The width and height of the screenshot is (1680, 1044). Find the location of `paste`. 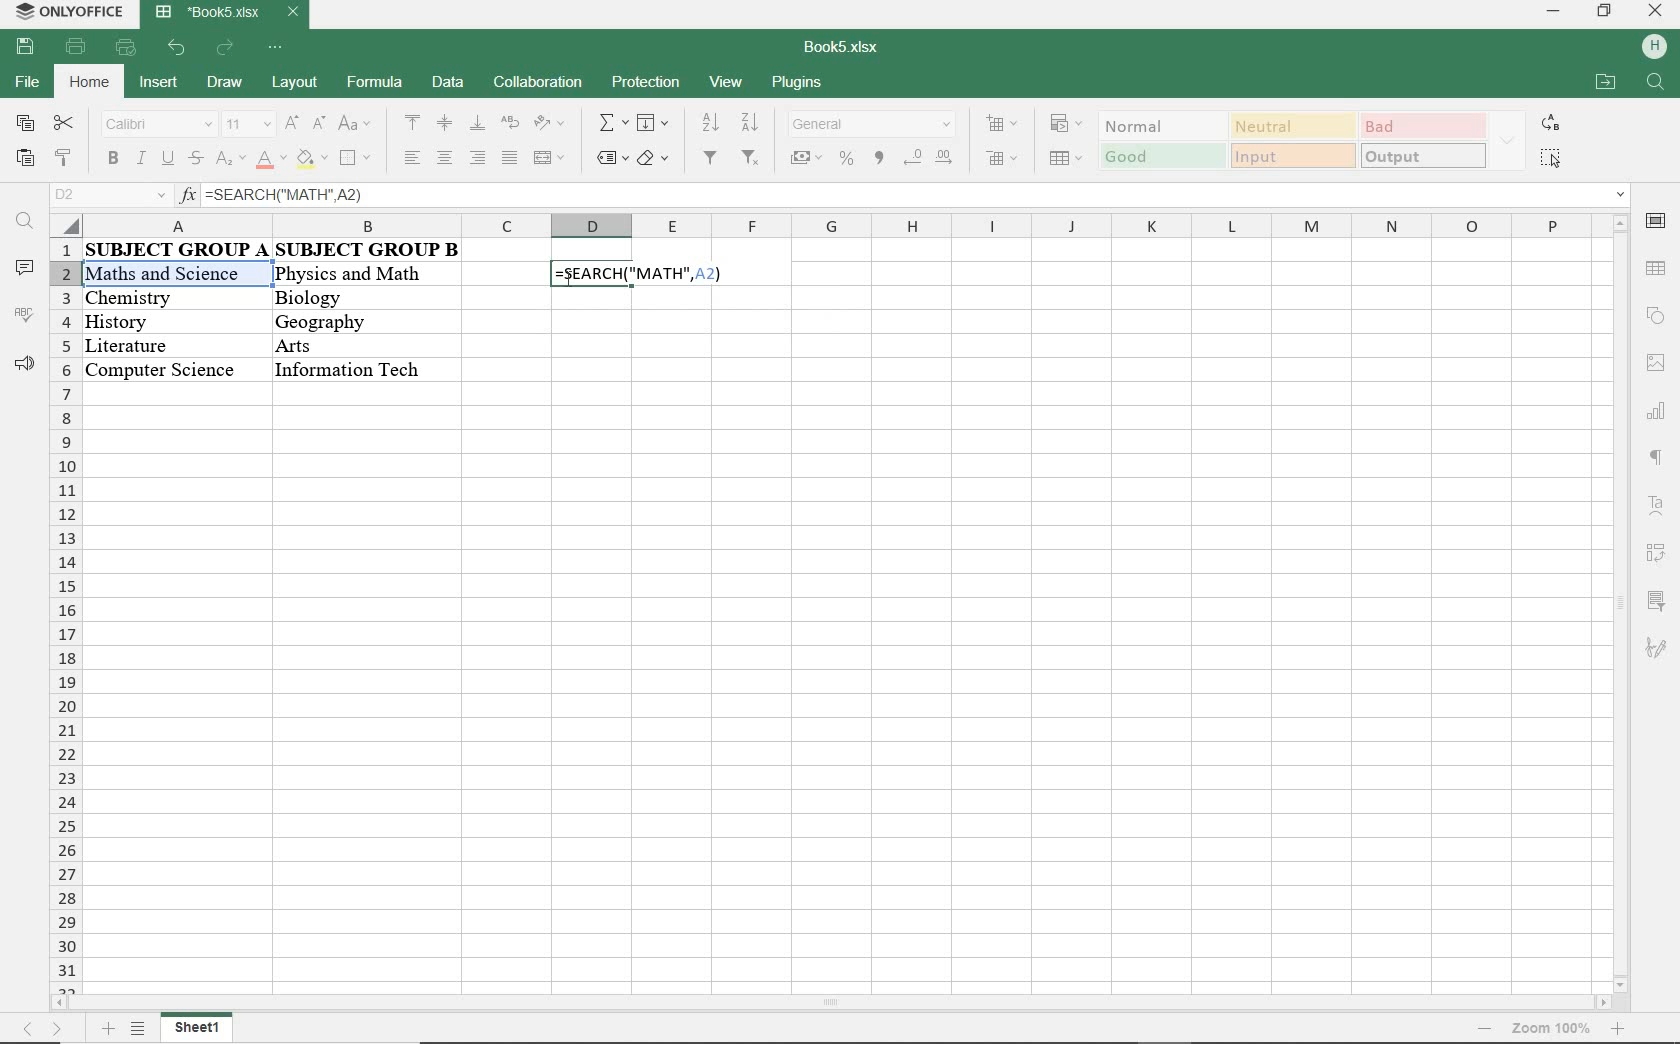

paste is located at coordinates (23, 159).